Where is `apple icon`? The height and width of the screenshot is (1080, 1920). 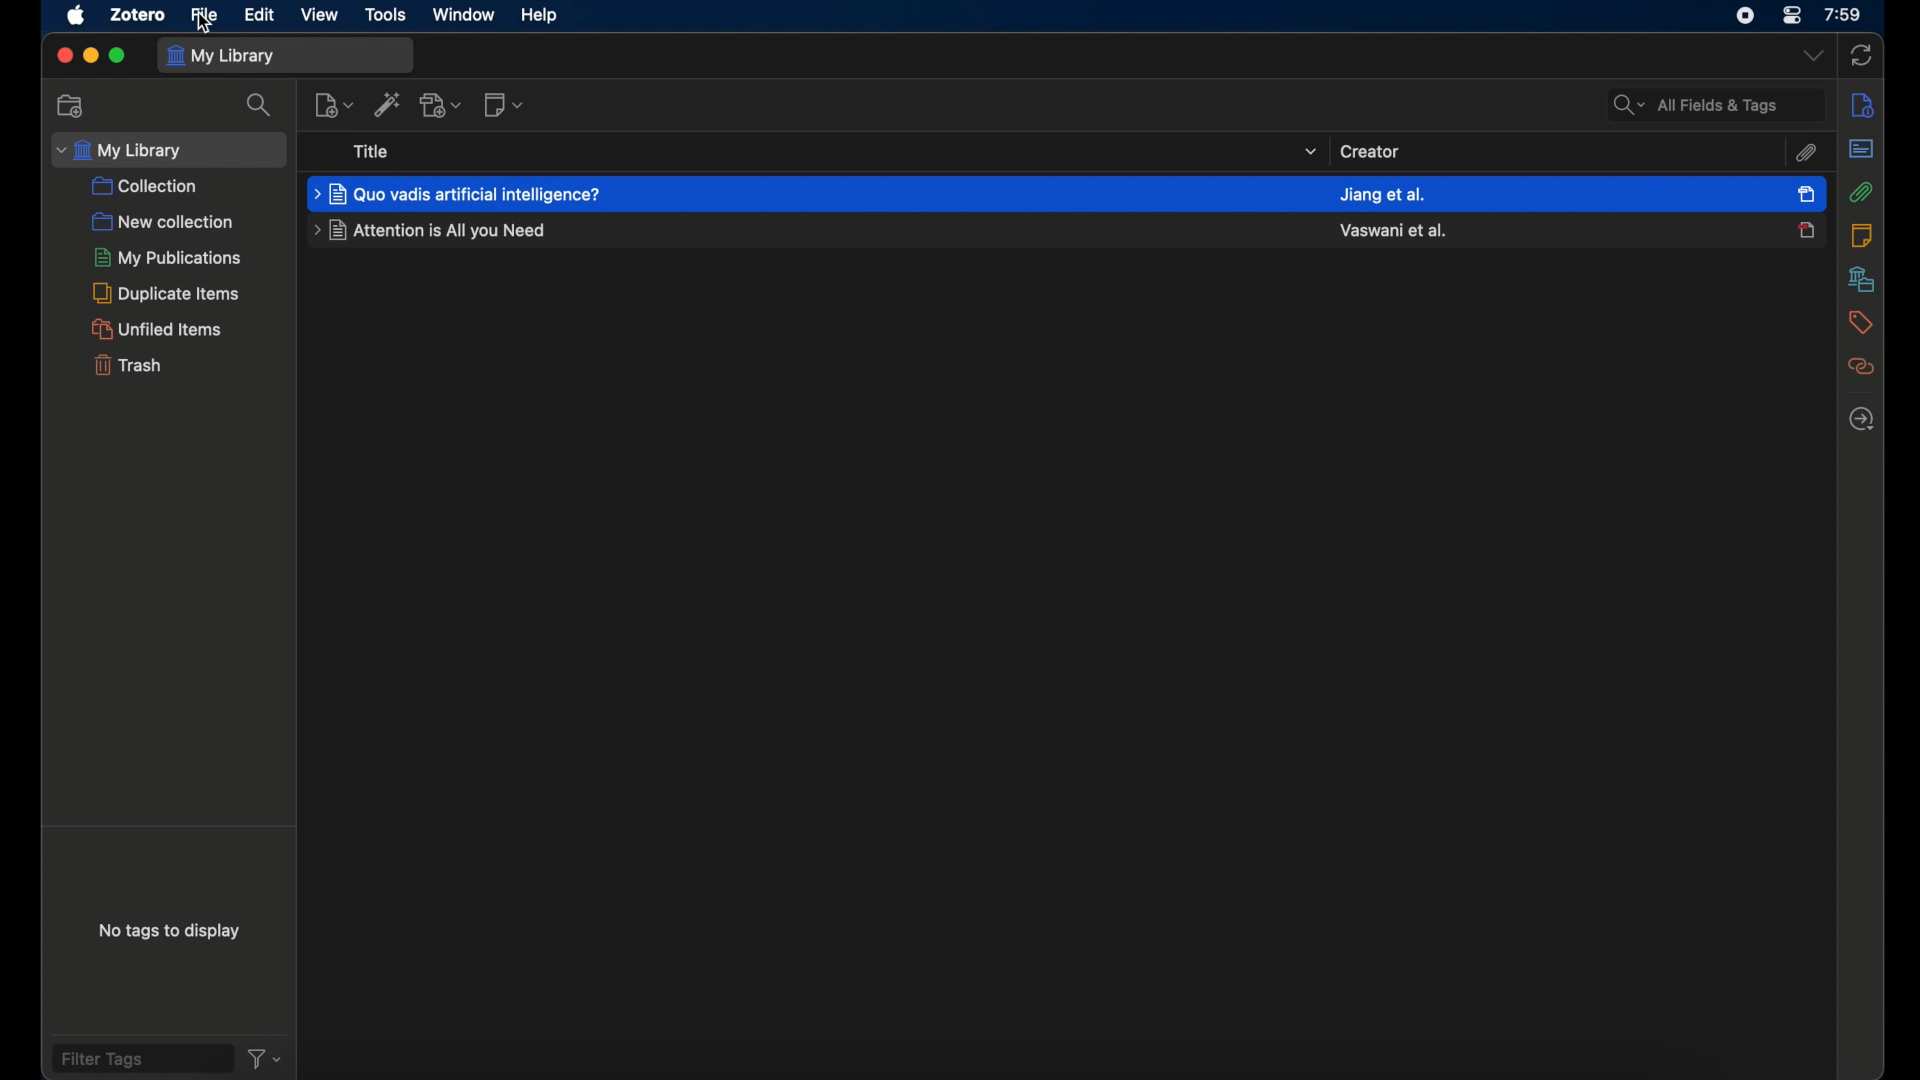 apple icon is located at coordinates (74, 16).